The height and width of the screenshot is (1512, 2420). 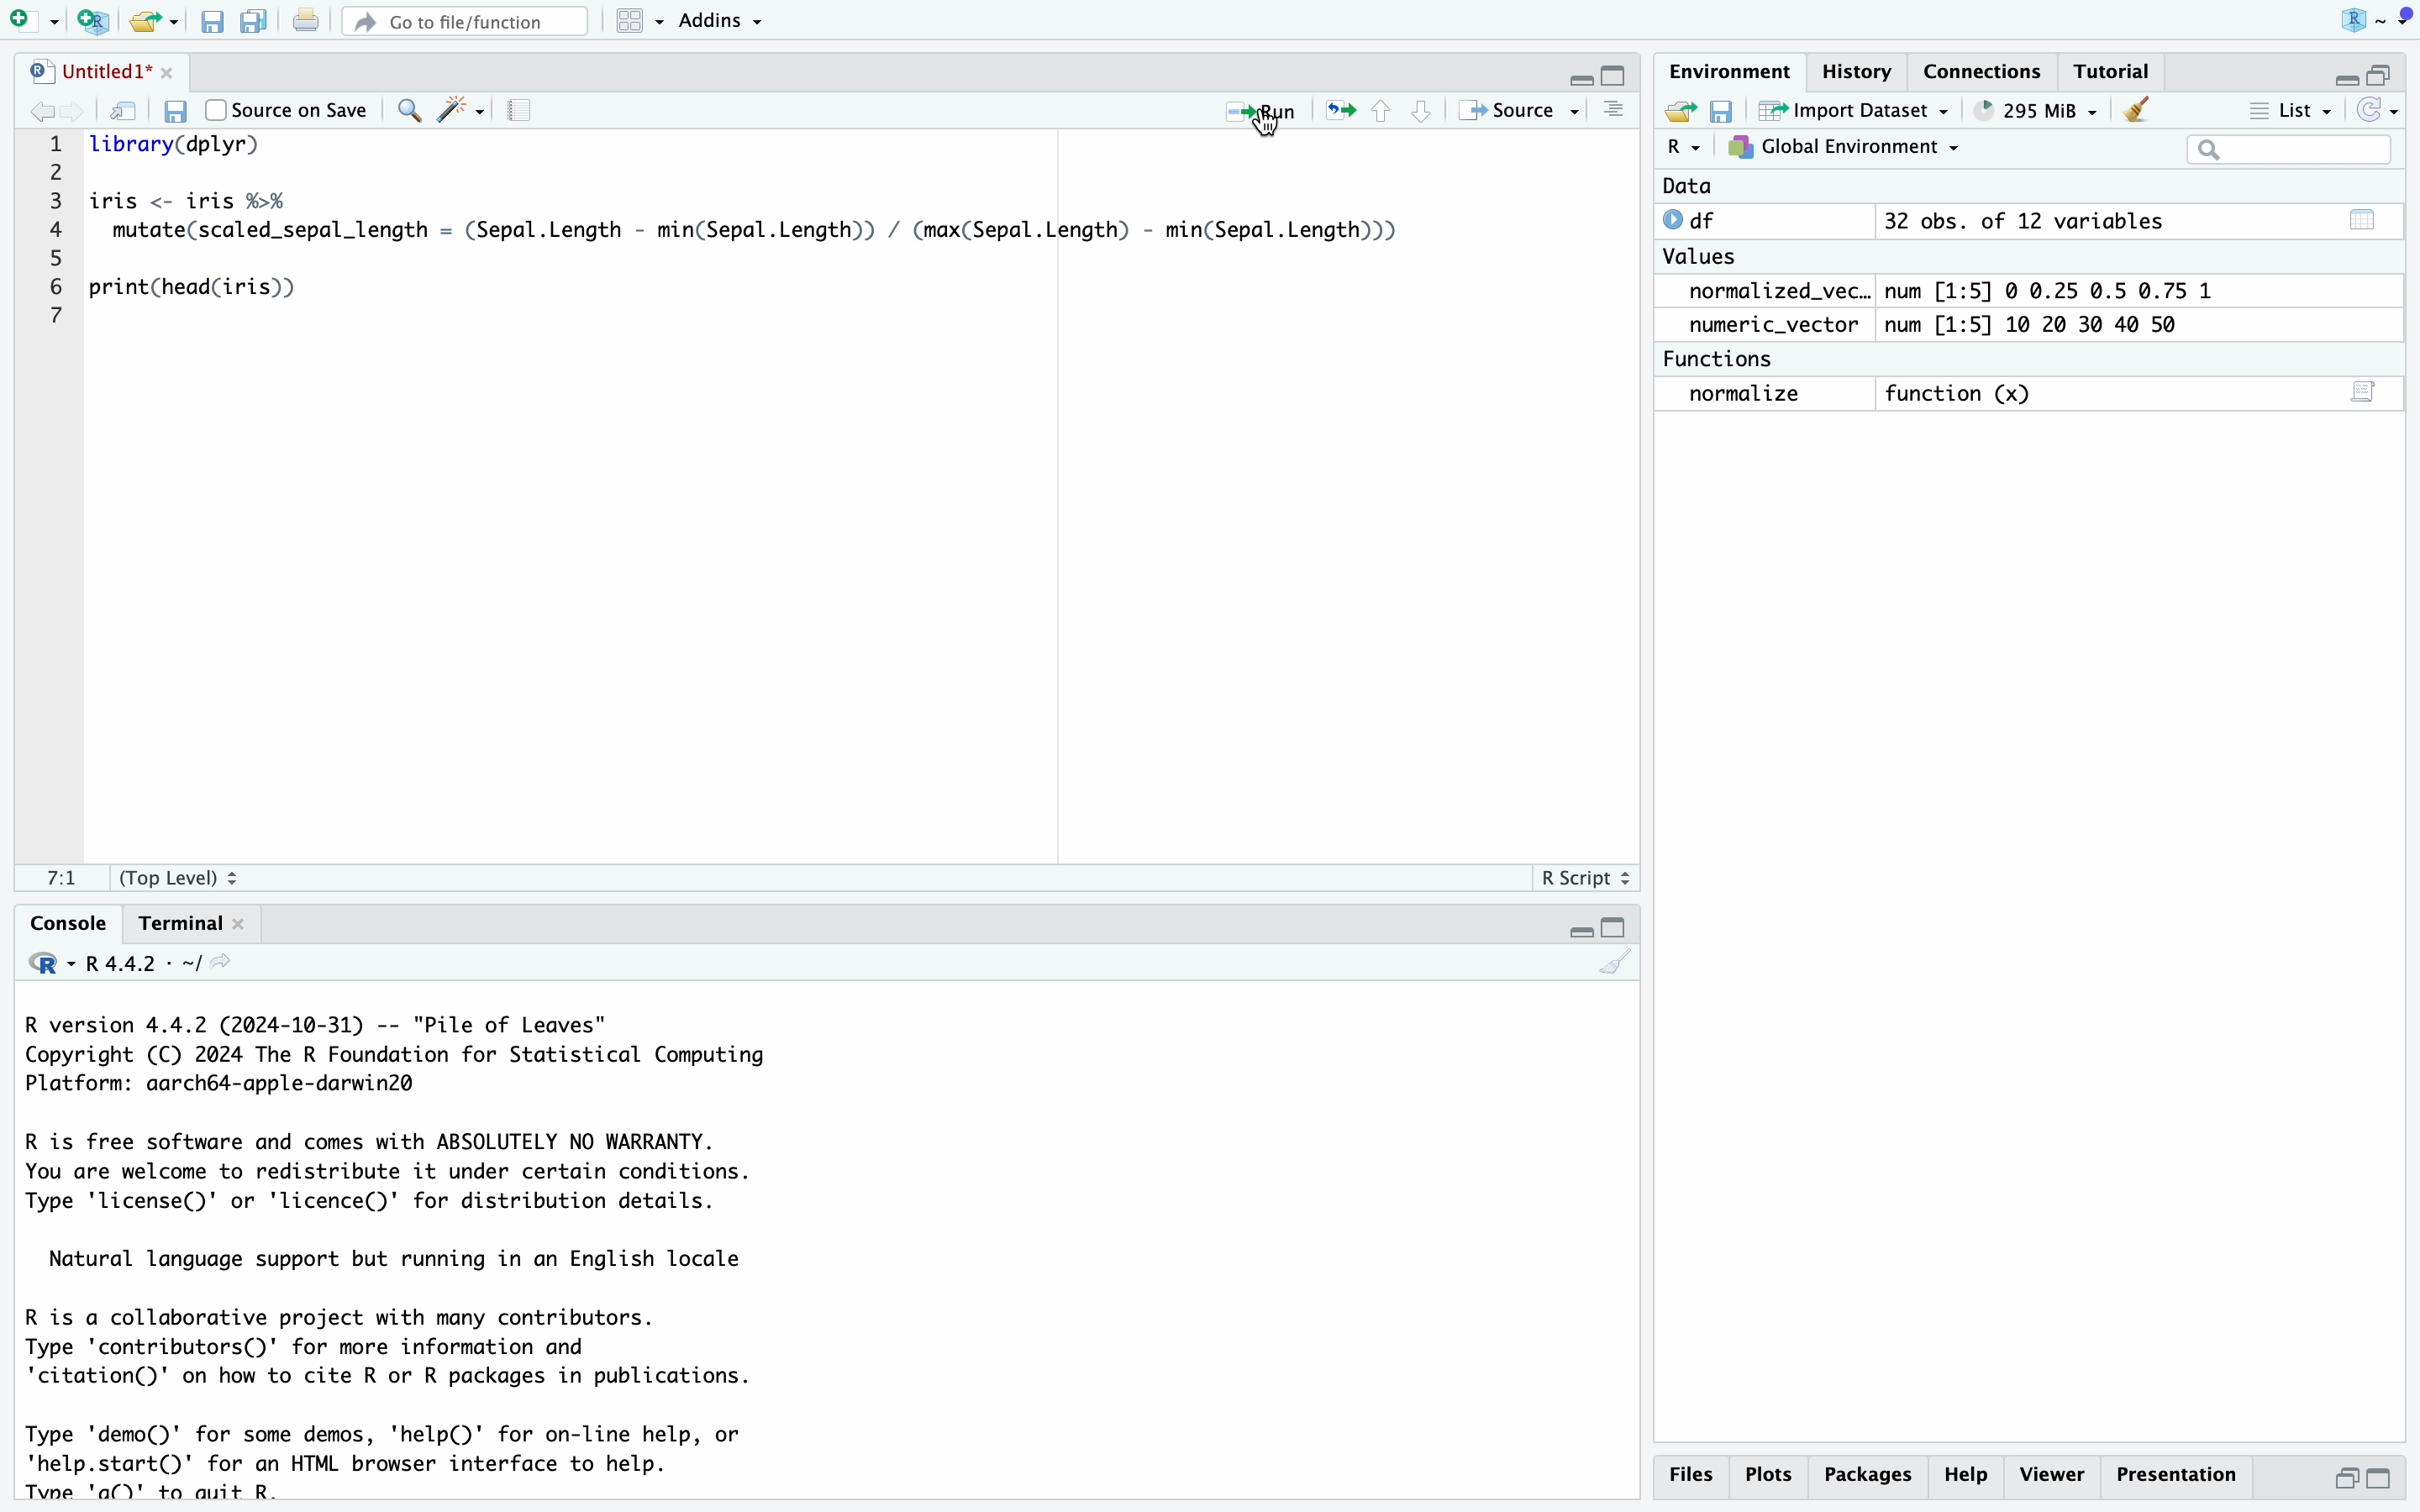 I want to click on 1:1, so click(x=60, y=881).